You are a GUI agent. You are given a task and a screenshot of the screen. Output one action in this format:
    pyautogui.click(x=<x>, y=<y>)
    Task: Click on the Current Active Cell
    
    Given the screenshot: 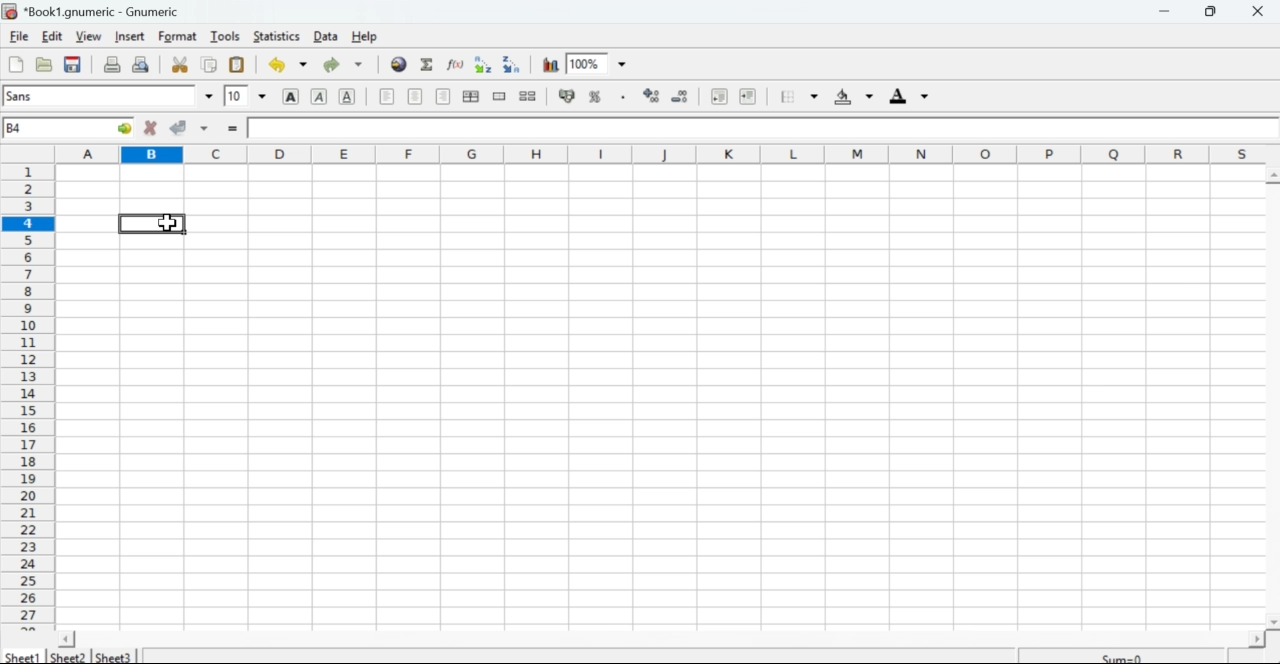 What is the action you would take?
    pyautogui.click(x=68, y=127)
    